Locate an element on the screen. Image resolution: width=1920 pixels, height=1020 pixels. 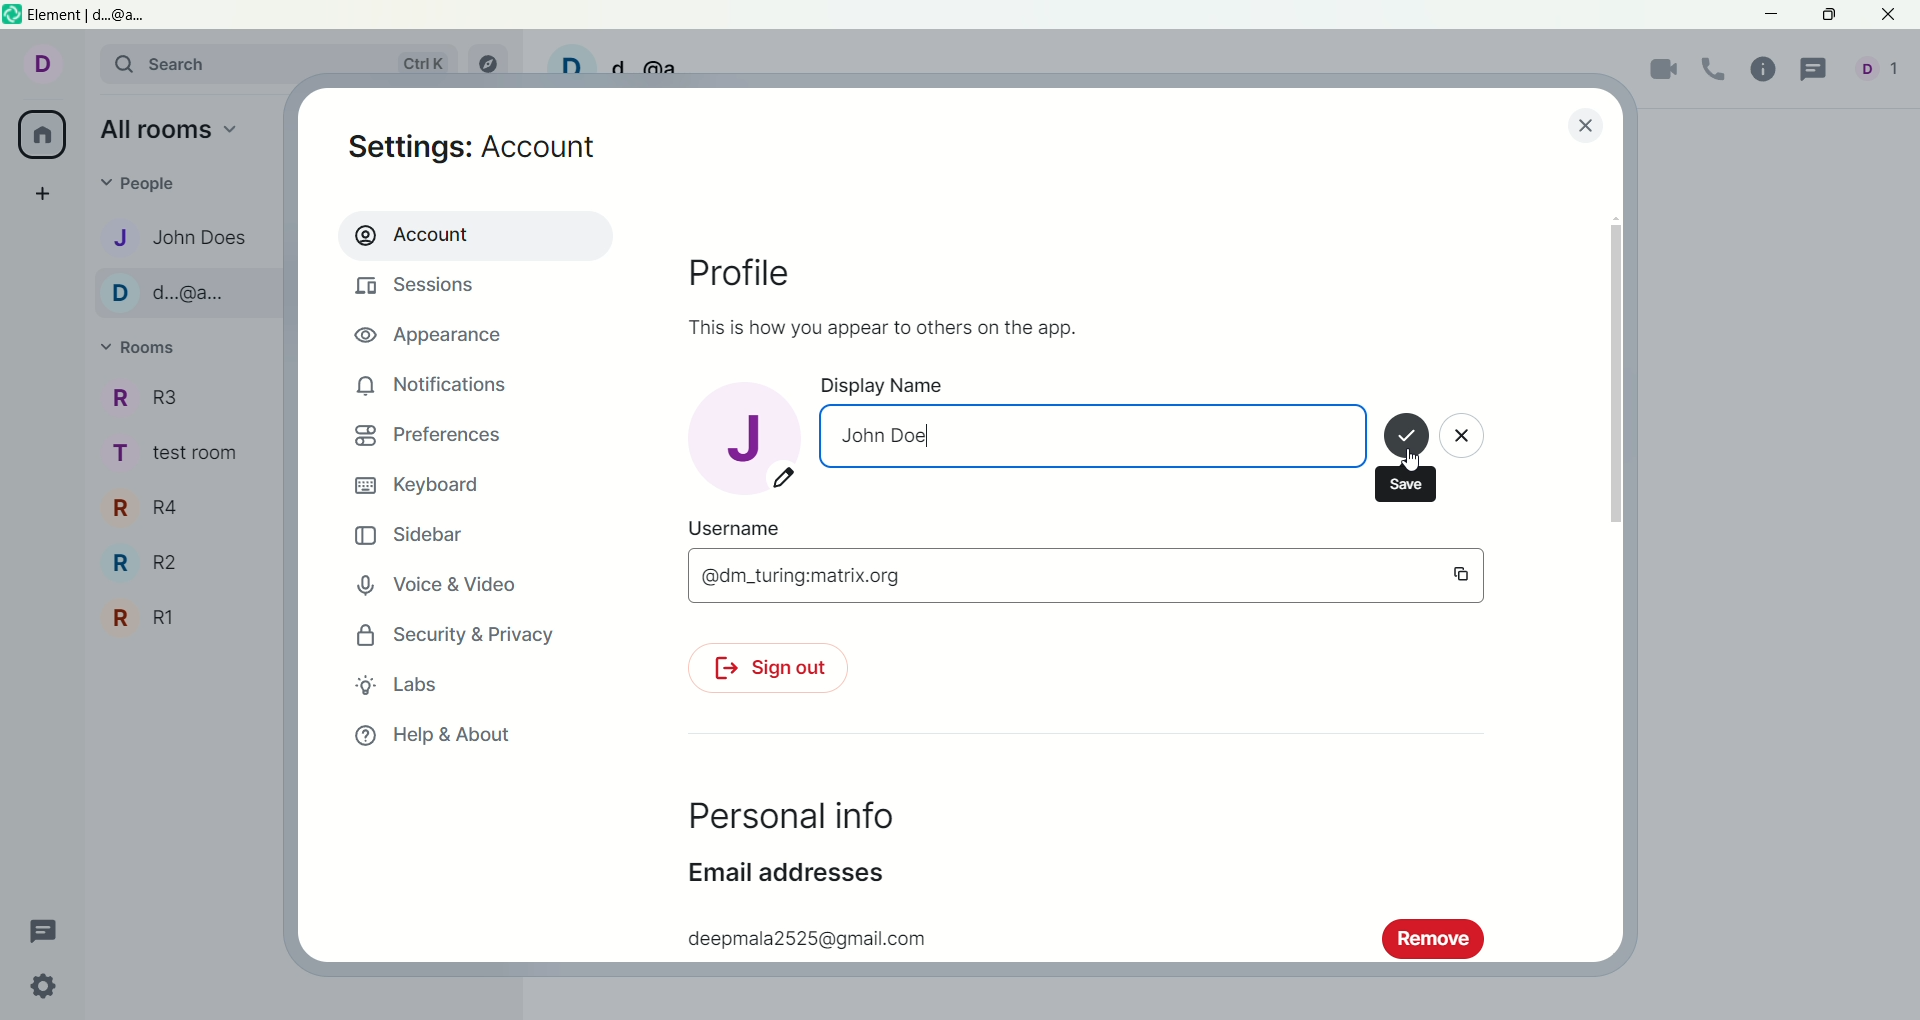
notifications is located at coordinates (433, 385).